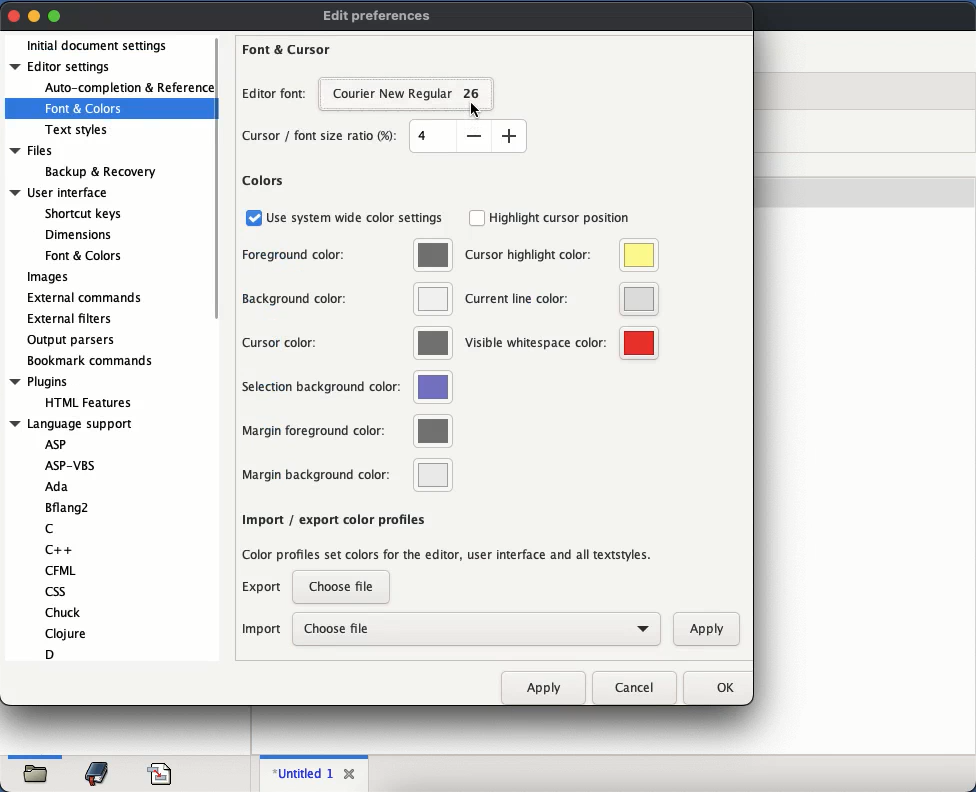 The height and width of the screenshot is (792, 976). What do you see at coordinates (267, 181) in the screenshot?
I see `colors` at bounding box center [267, 181].